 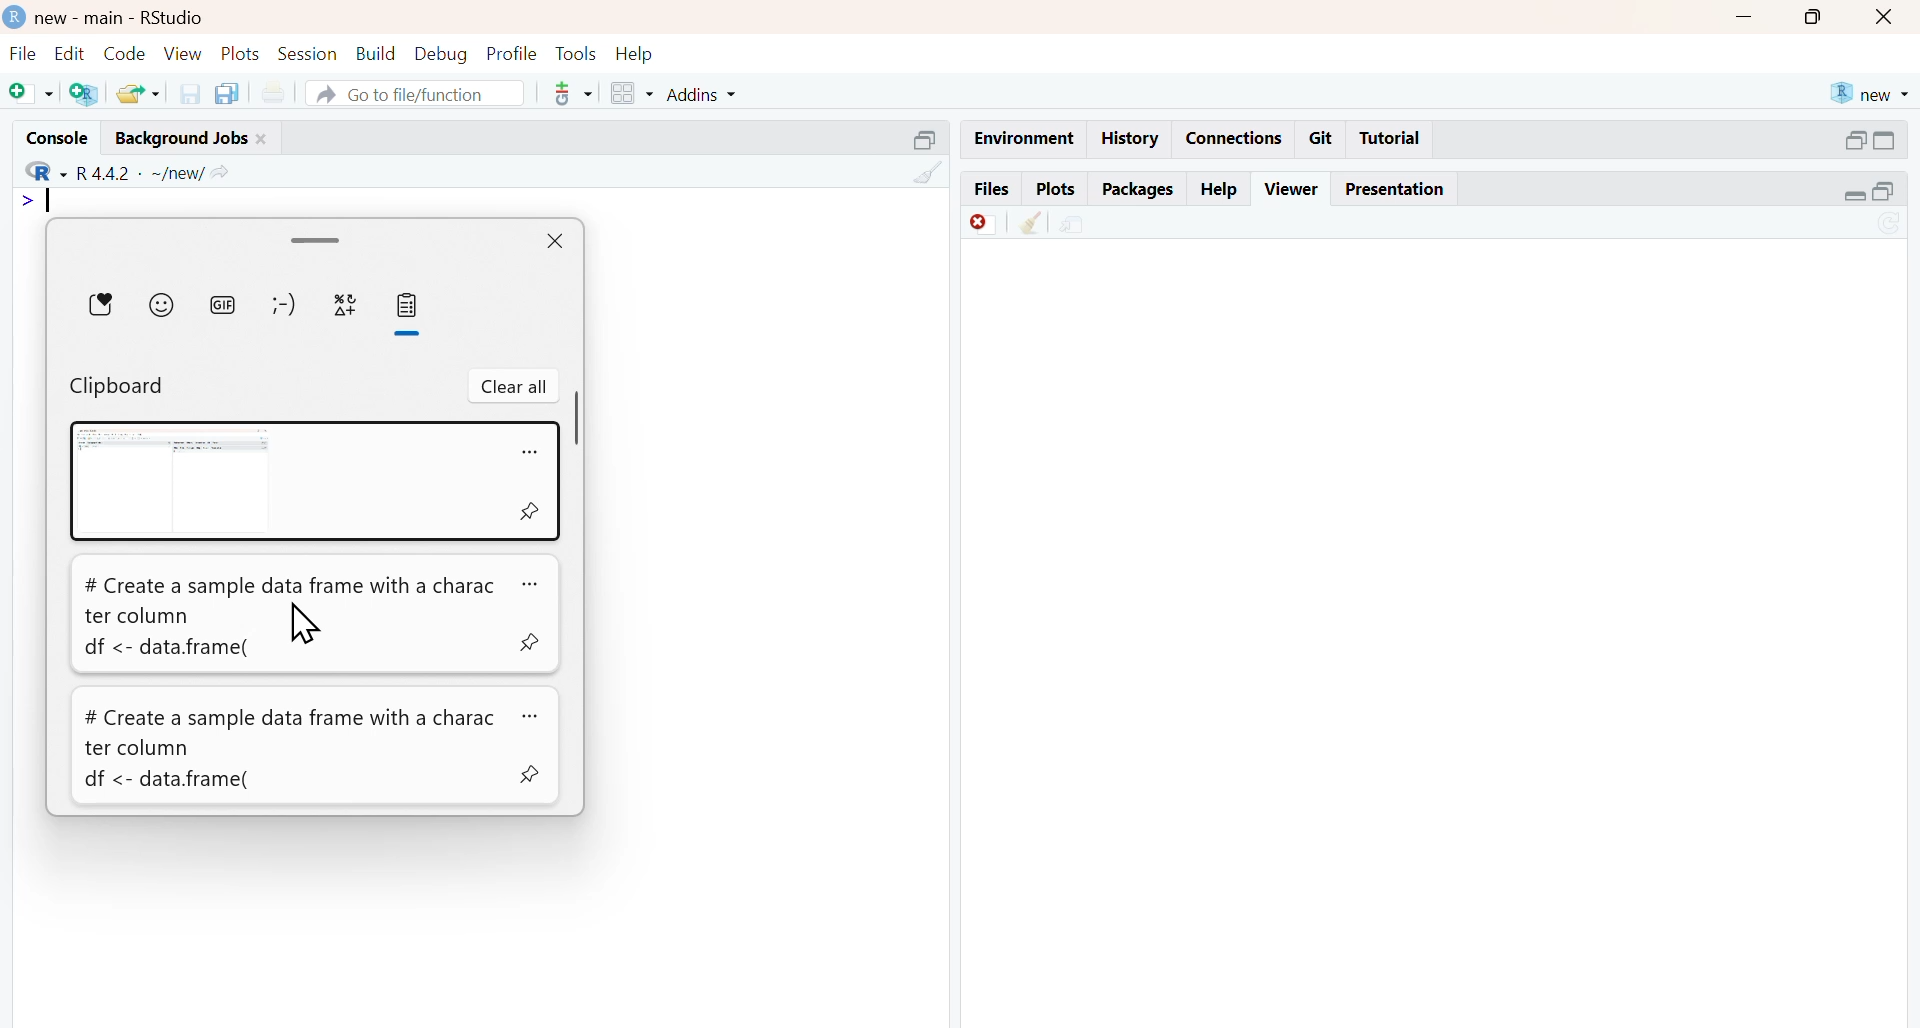 I want to click on more, so click(x=530, y=452).